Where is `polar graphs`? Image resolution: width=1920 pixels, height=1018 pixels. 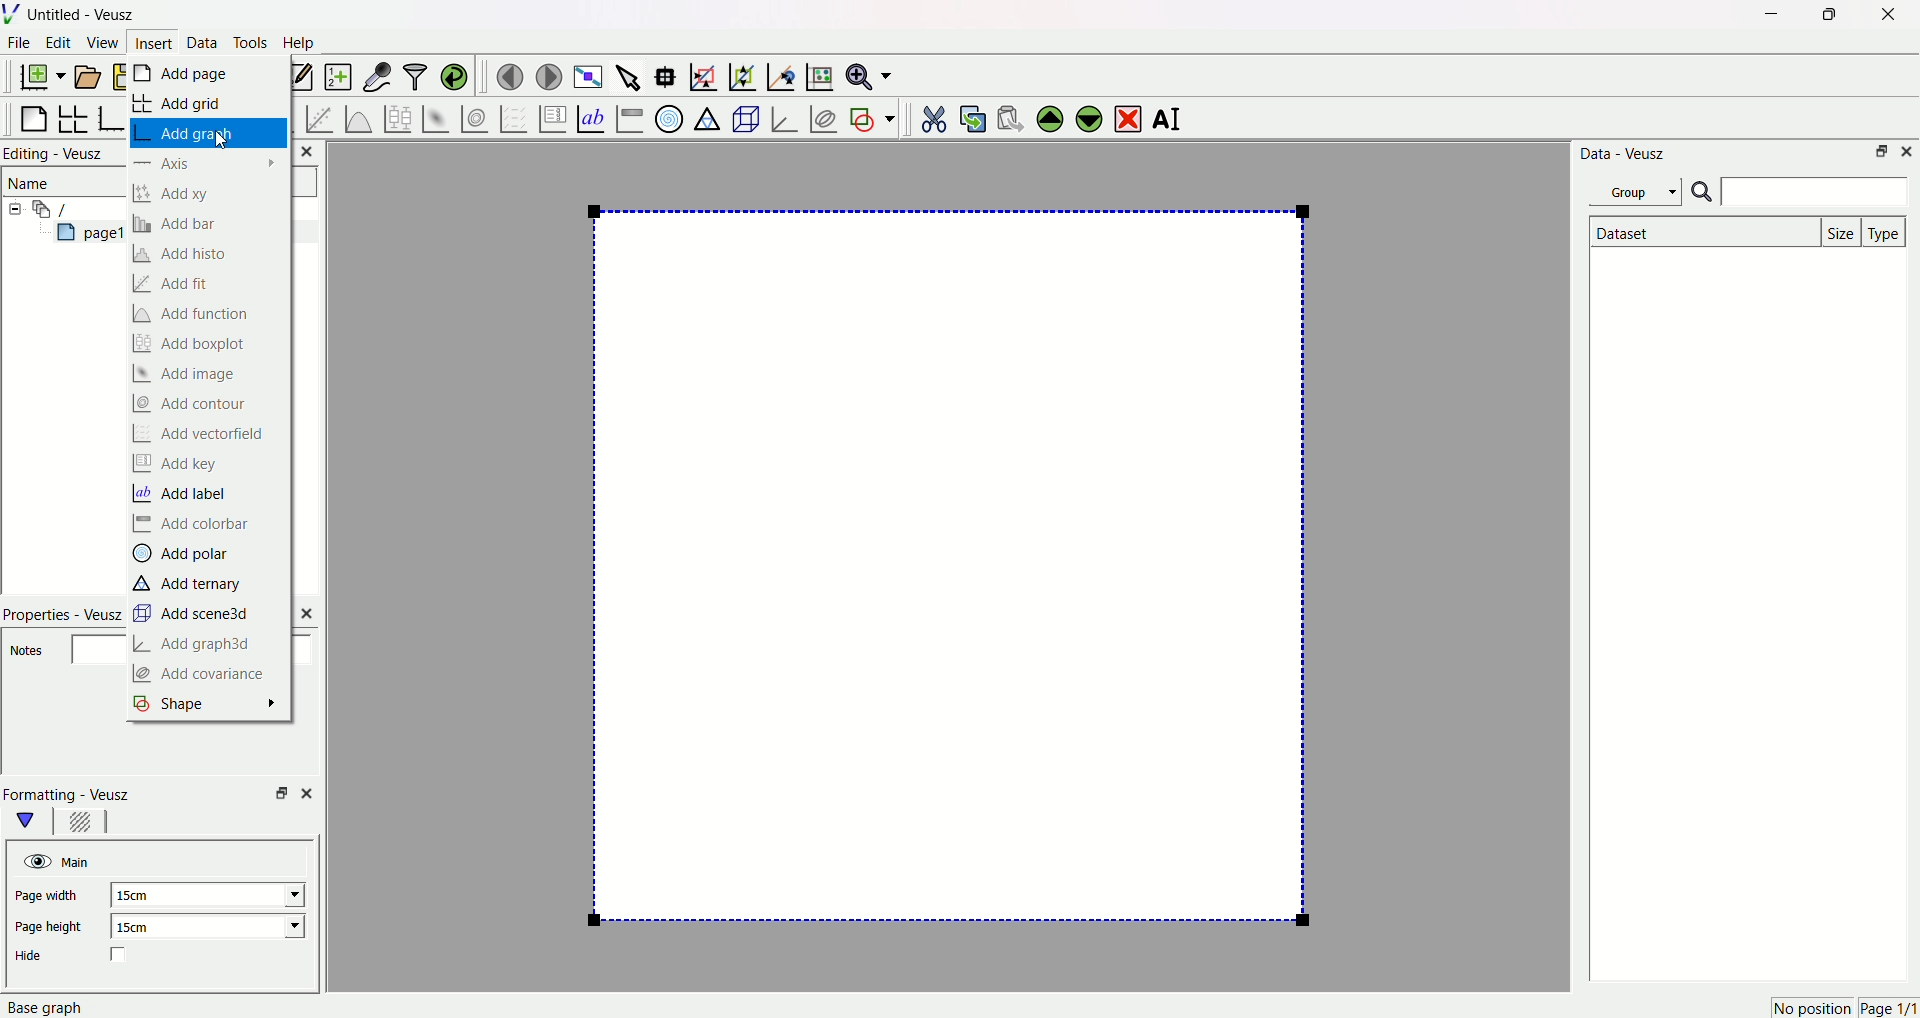
polar graphs is located at coordinates (669, 116).